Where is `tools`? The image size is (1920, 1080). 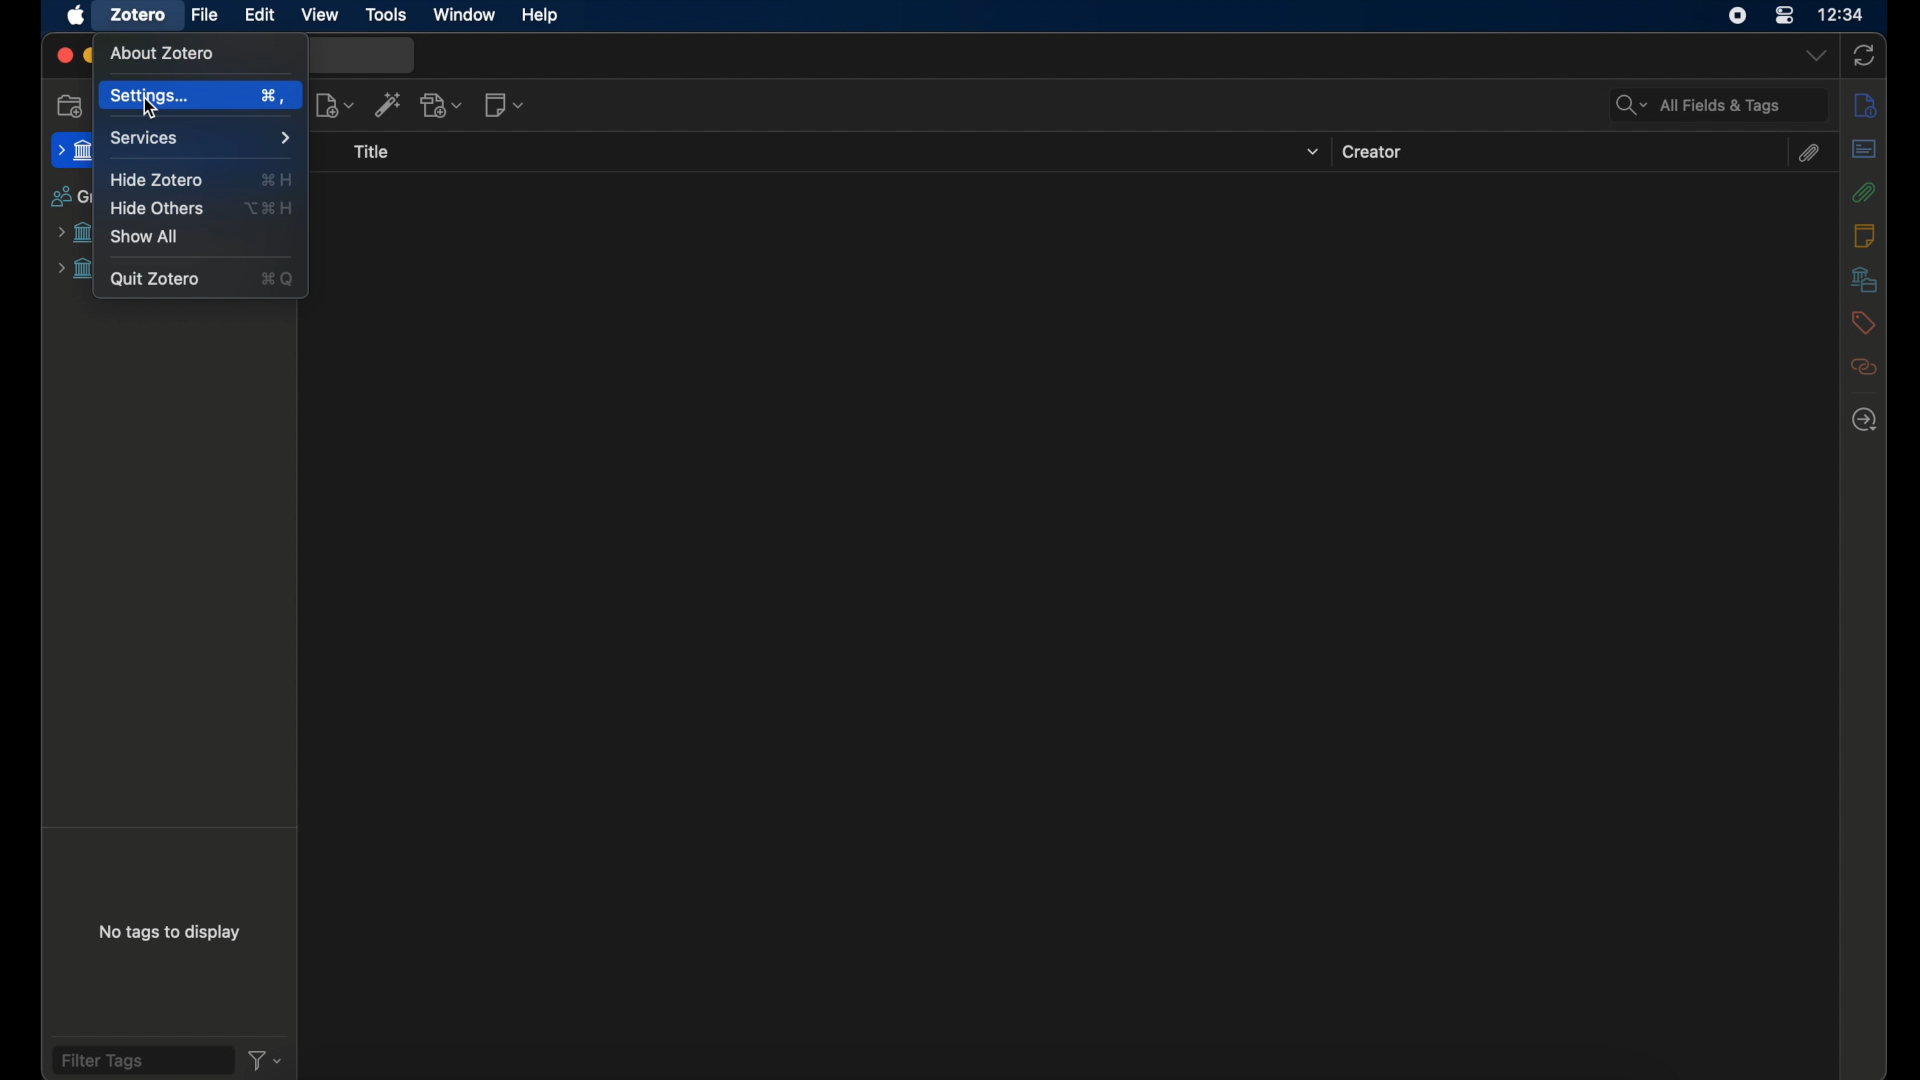
tools is located at coordinates (385, 15).